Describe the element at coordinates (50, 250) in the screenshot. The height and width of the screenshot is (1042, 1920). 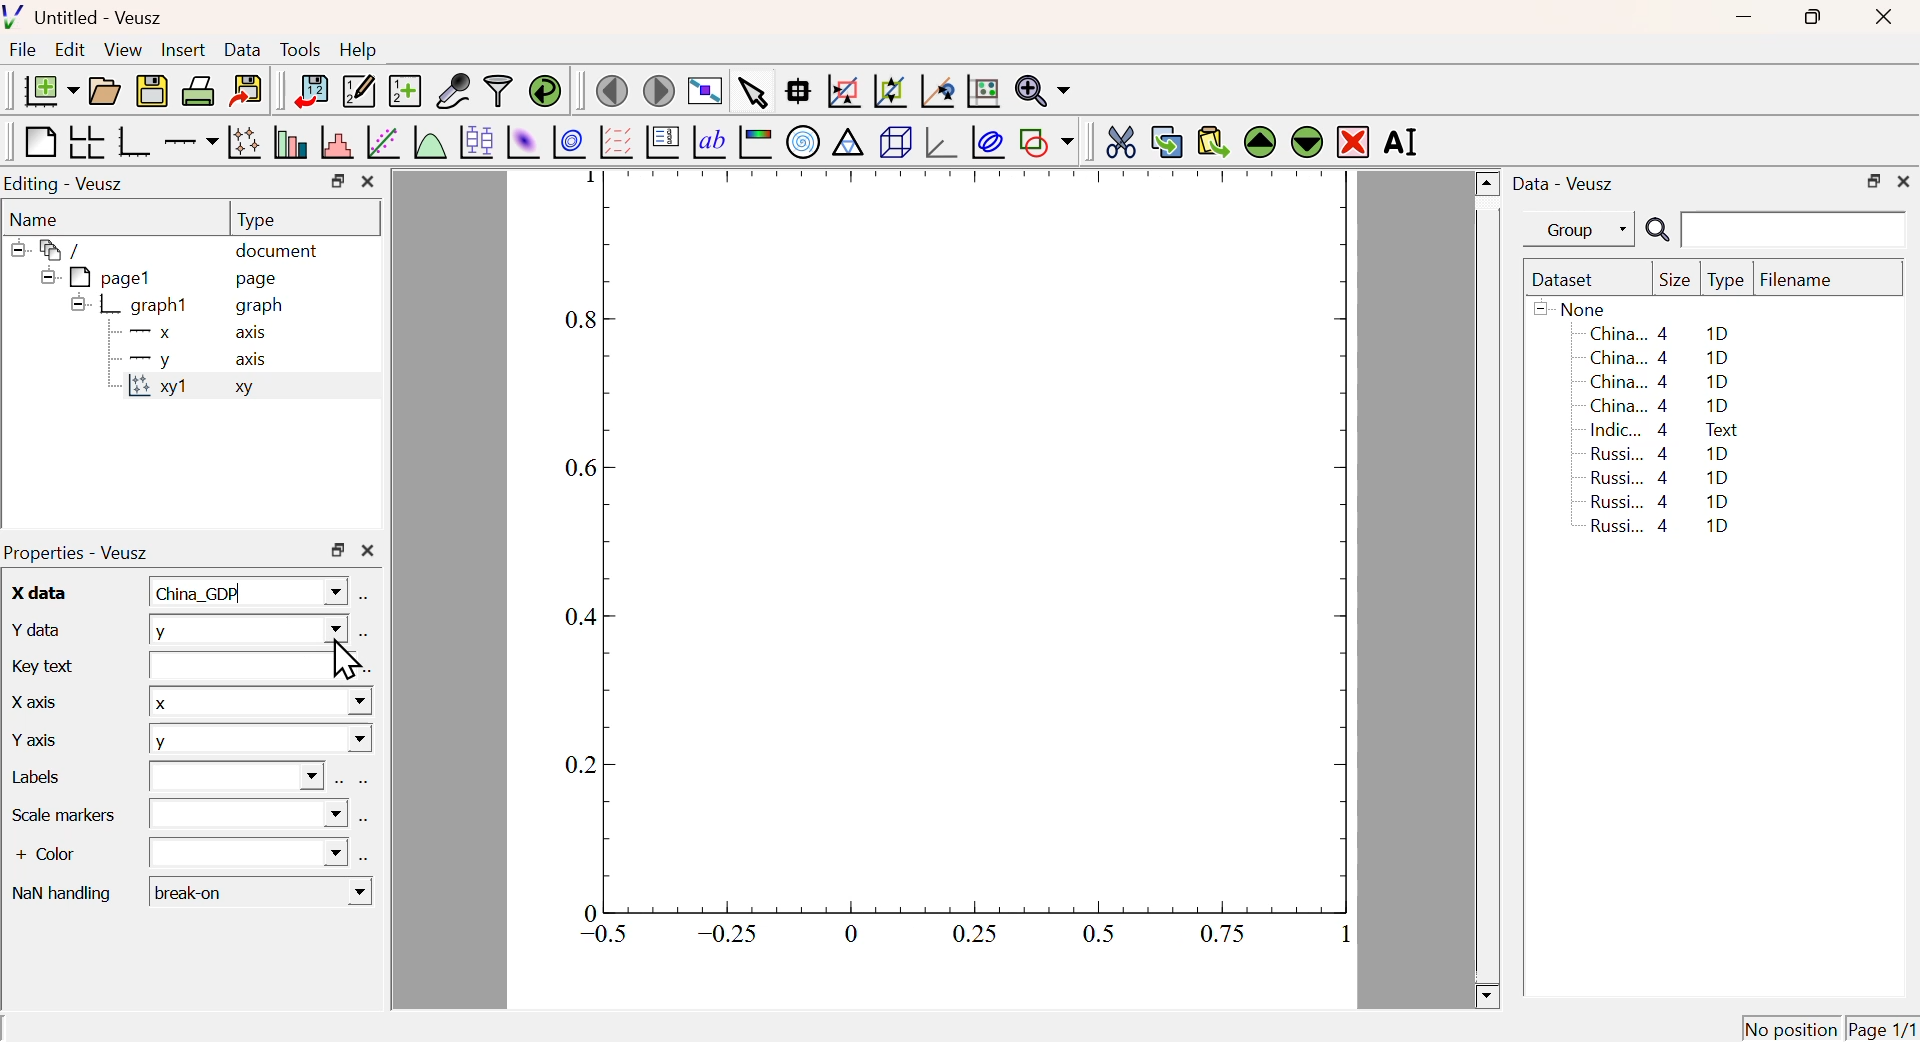
I see `/` at that location.